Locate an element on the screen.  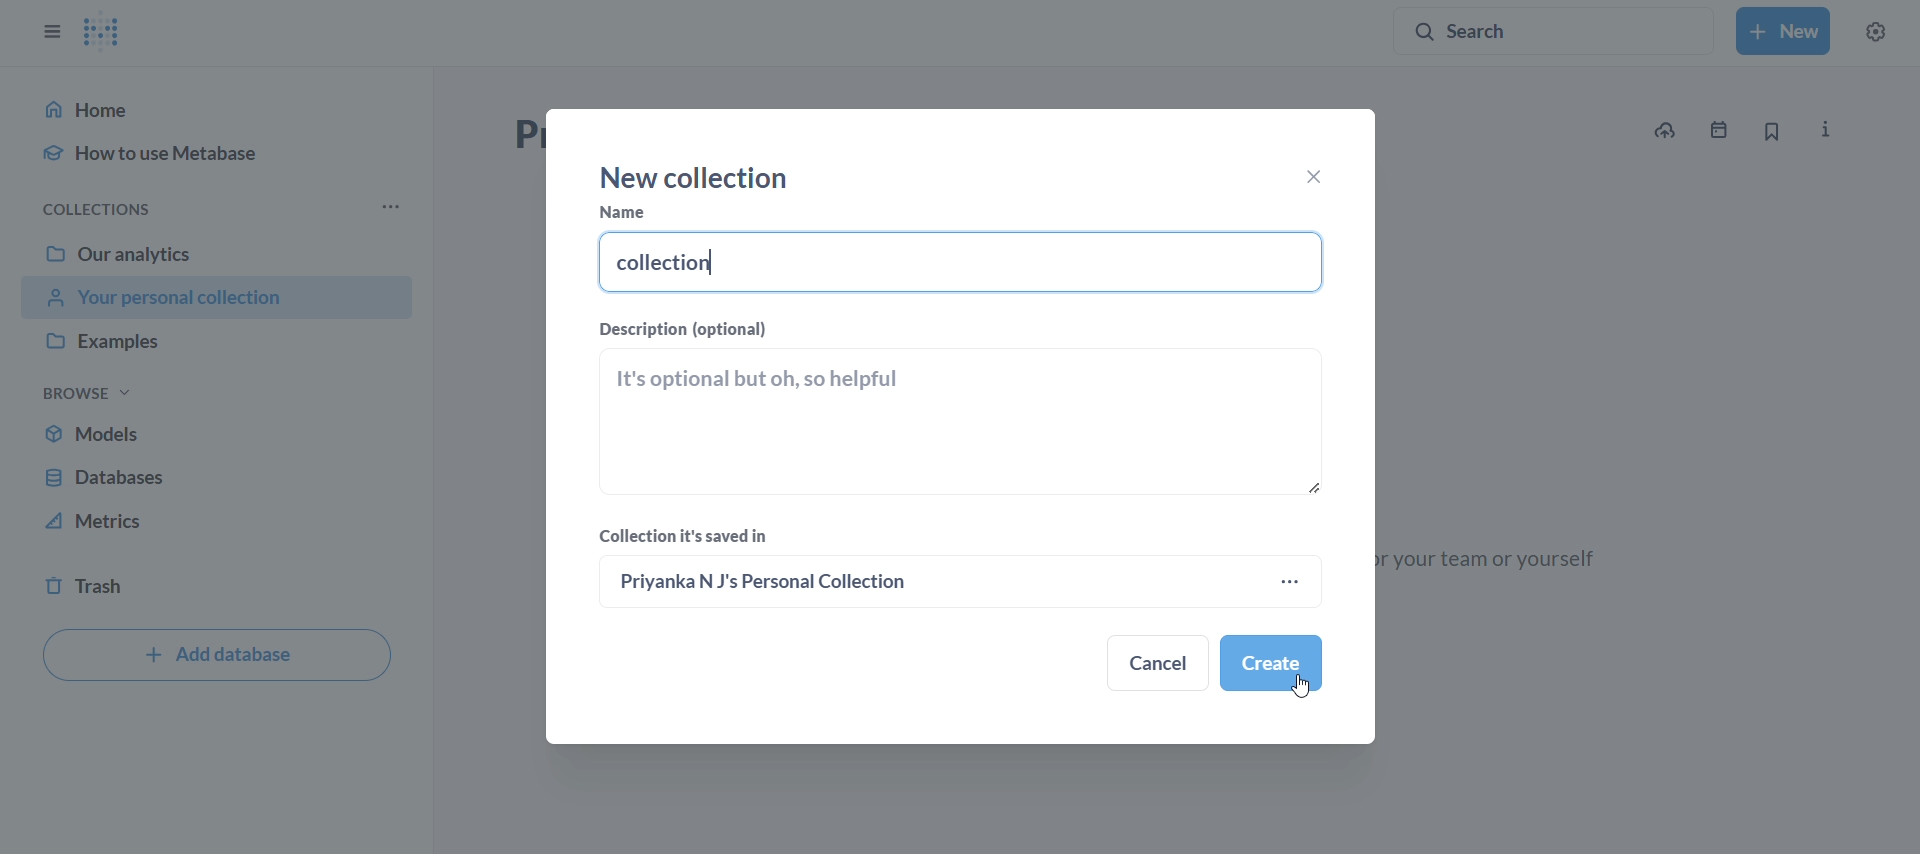
models is located at coordinates (216, 432).